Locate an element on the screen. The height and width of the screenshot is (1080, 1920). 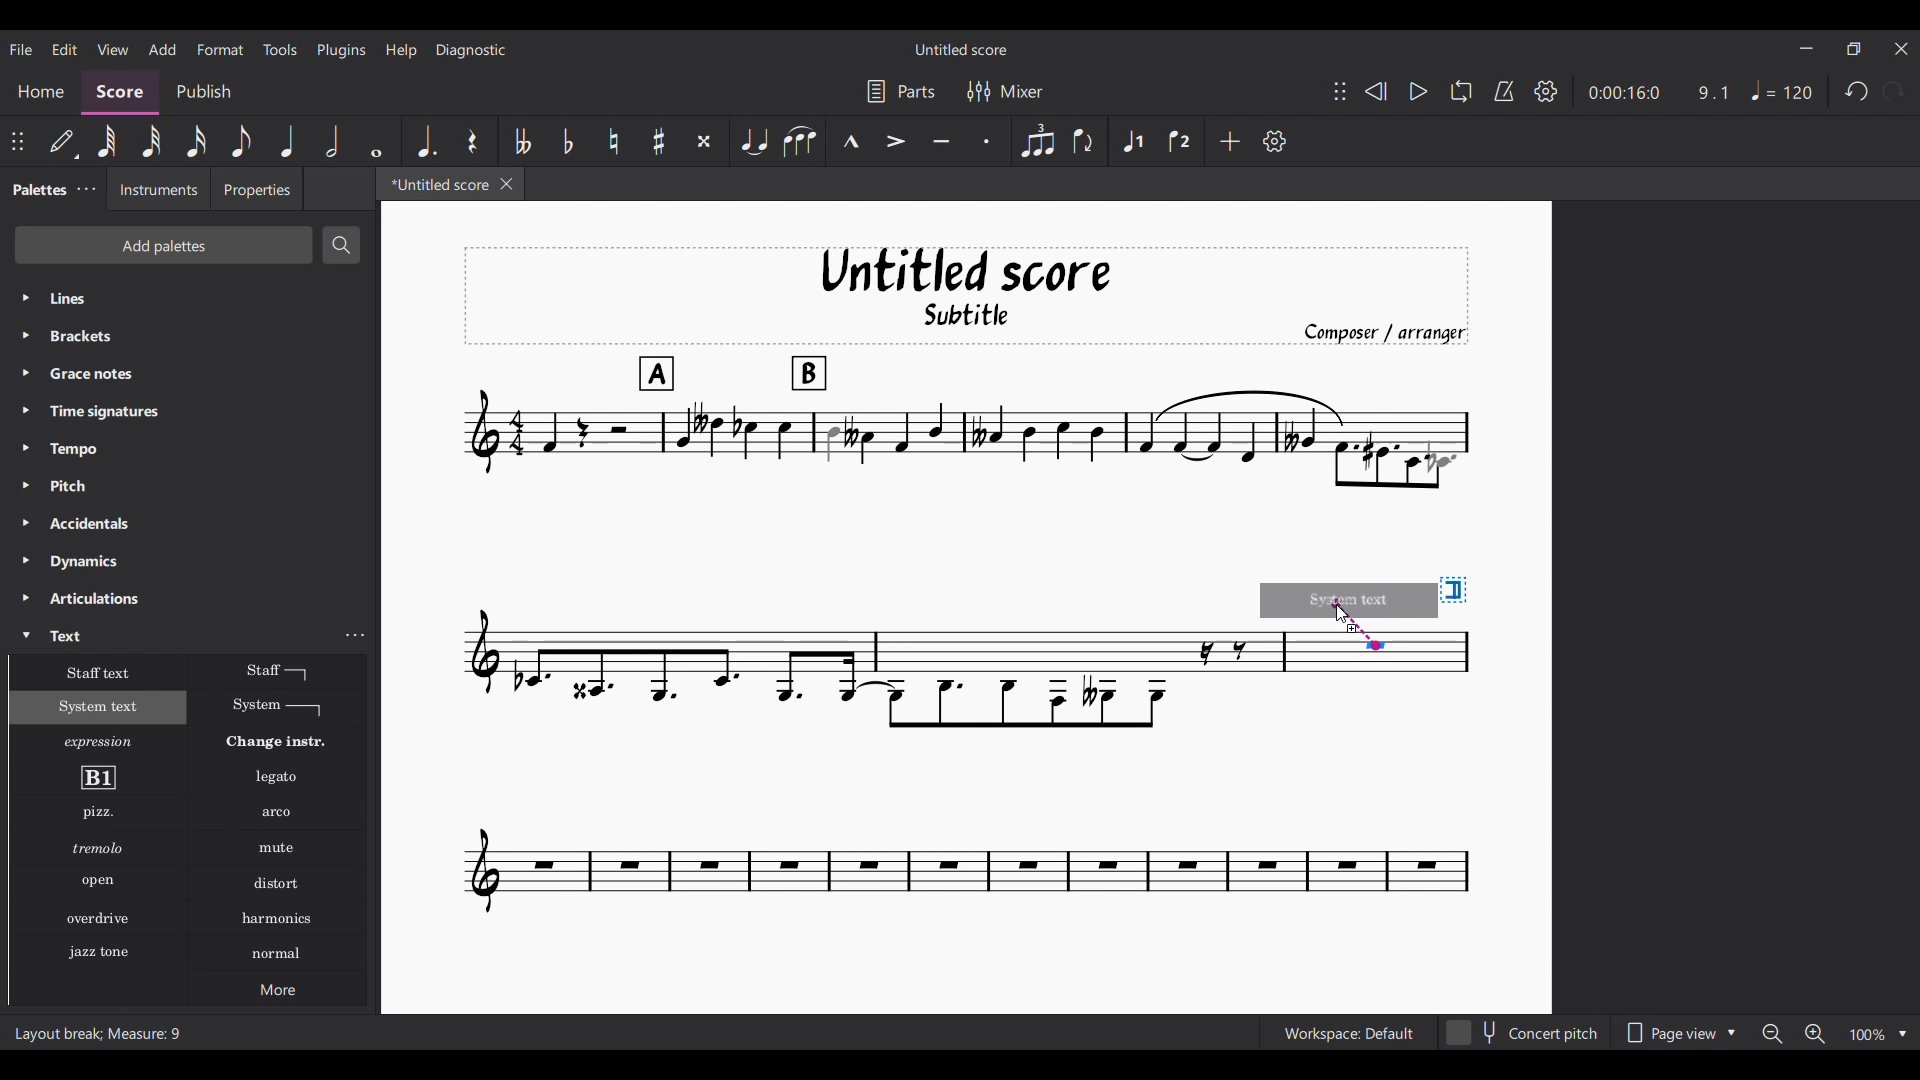
Tempo is located at coordinates (190, 449).